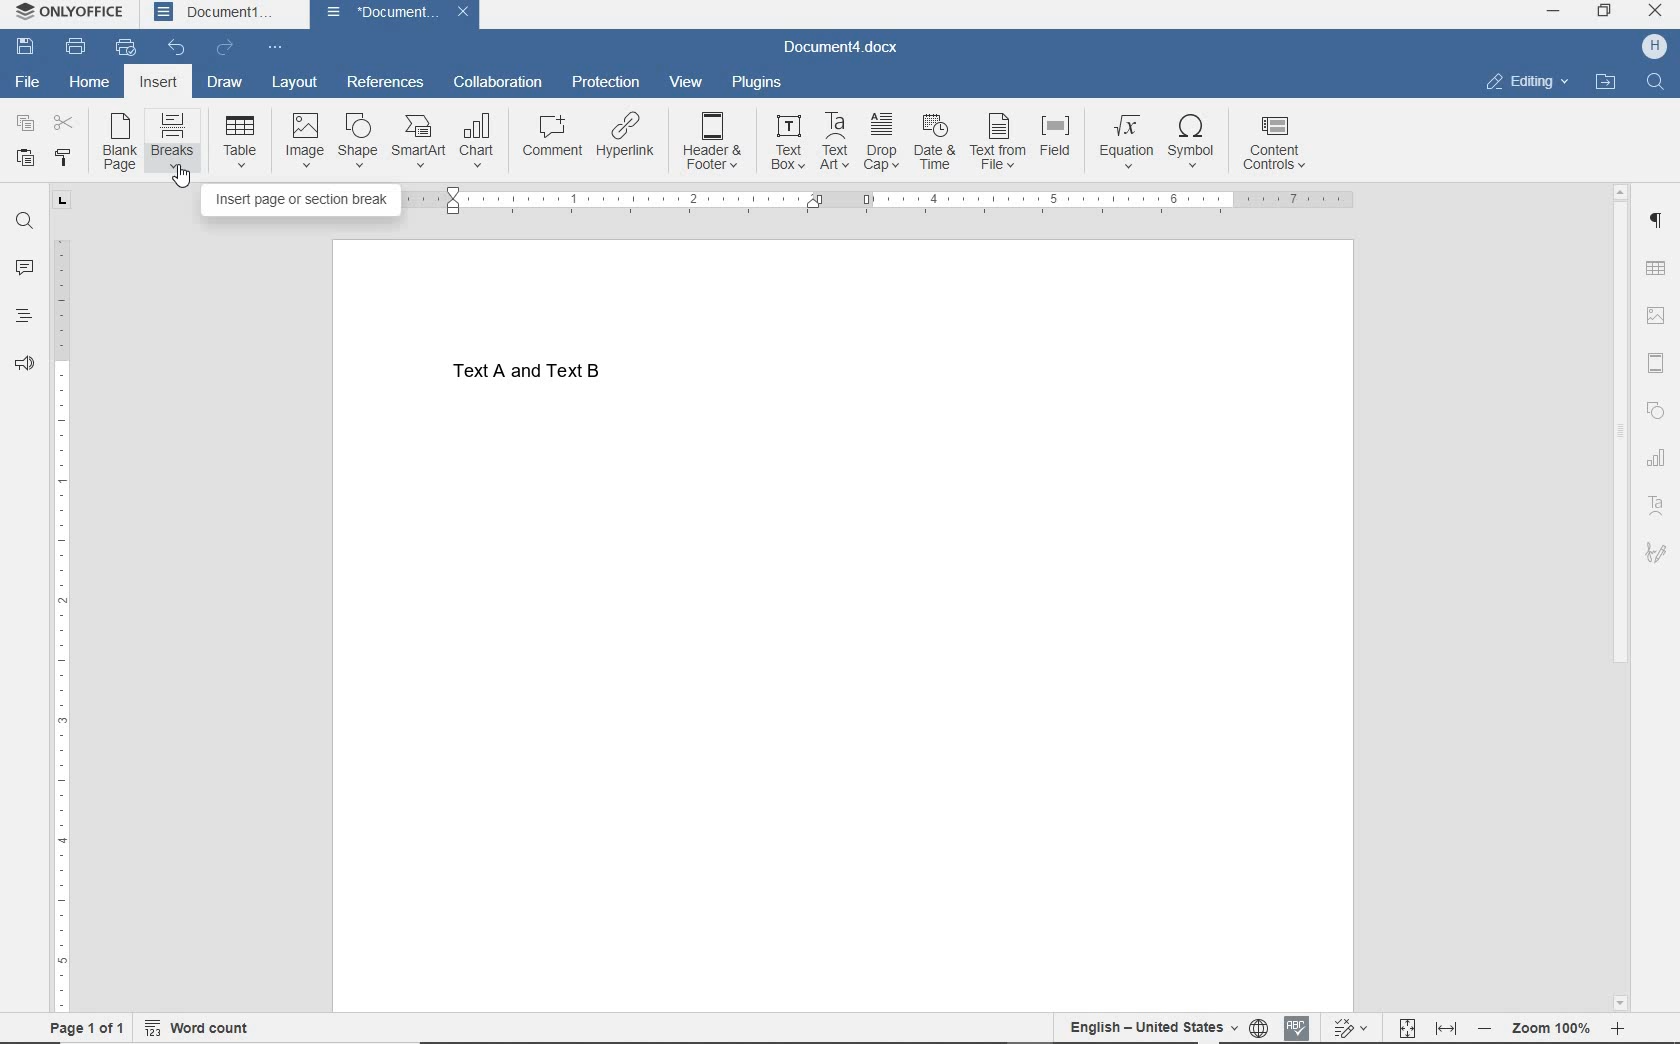 The width and height of the screenshot is (1680, 1044). What do you see at coordinates (239, 146) in the screenshot?
I see `TABLE` at bounding box center [239, 146].